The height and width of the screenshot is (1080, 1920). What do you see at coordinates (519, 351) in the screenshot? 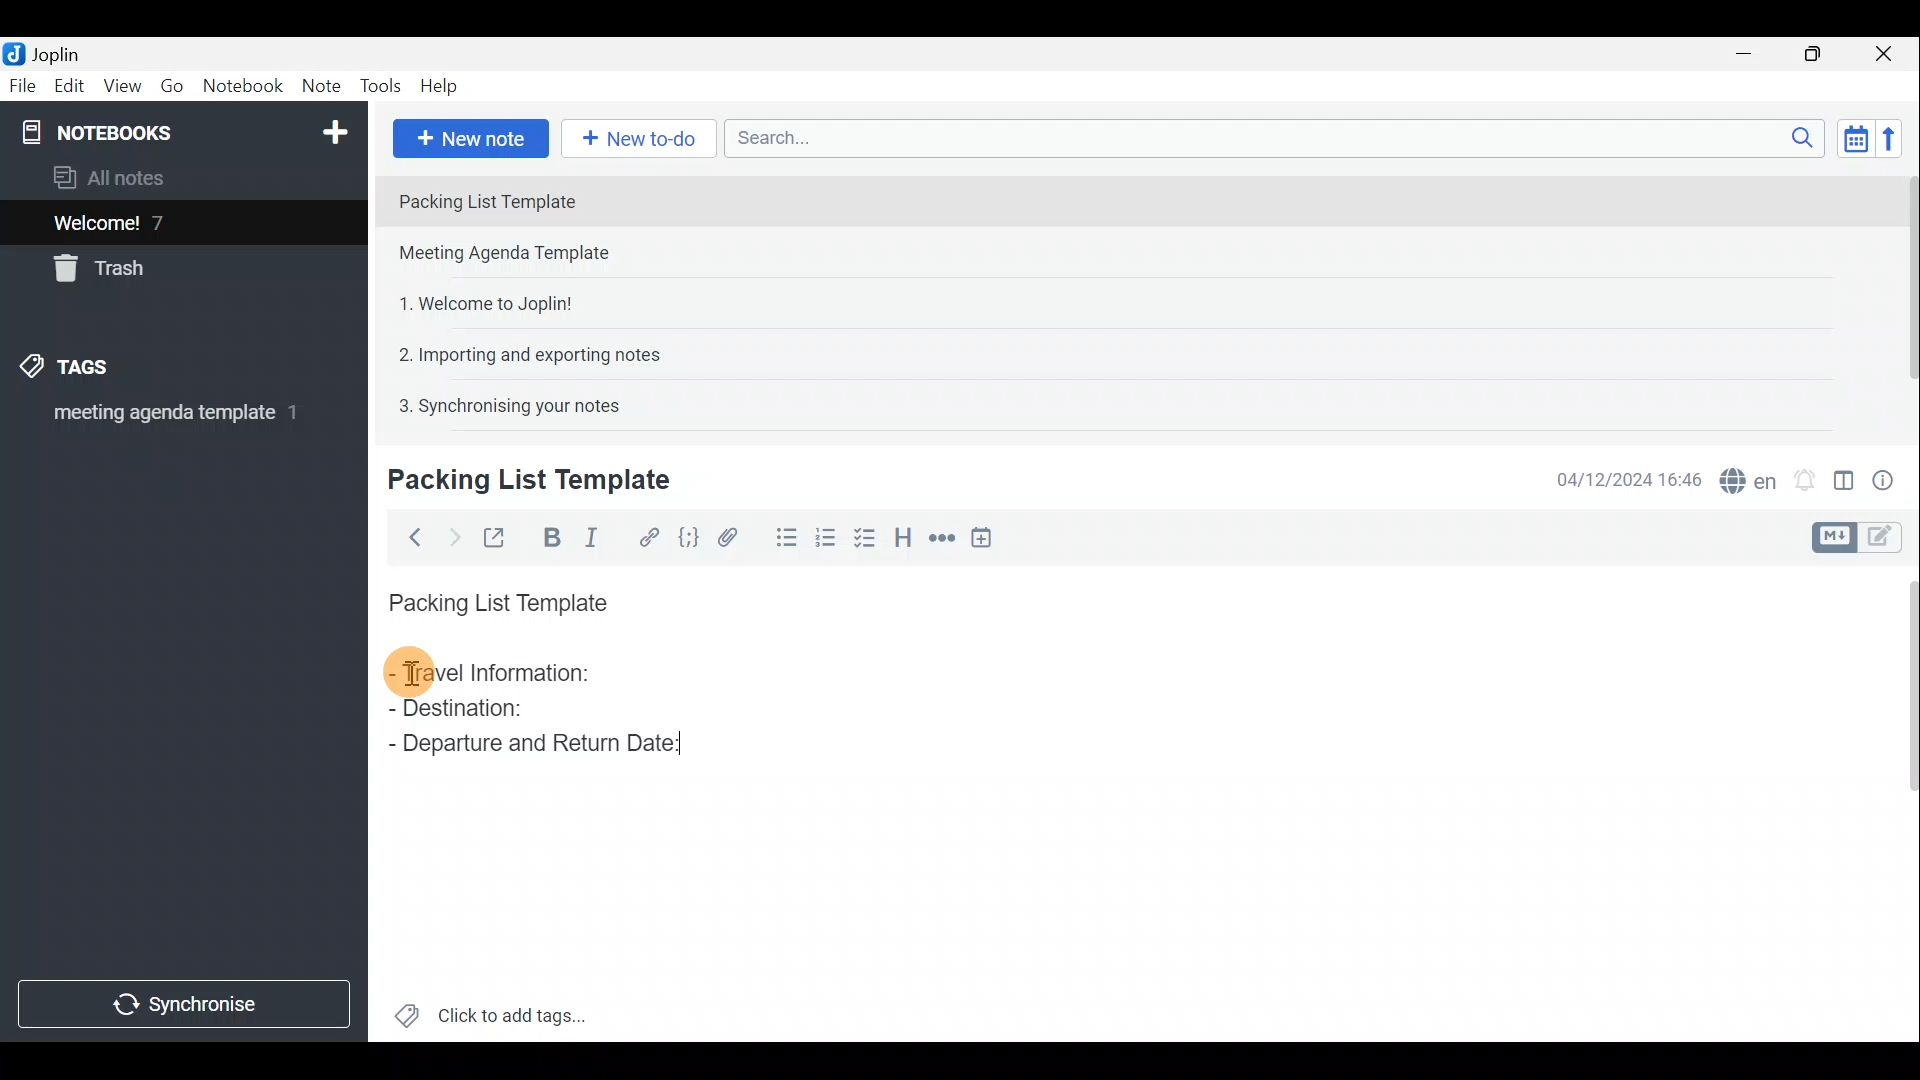
I see `Note 4` at bounding box center [519, 351].